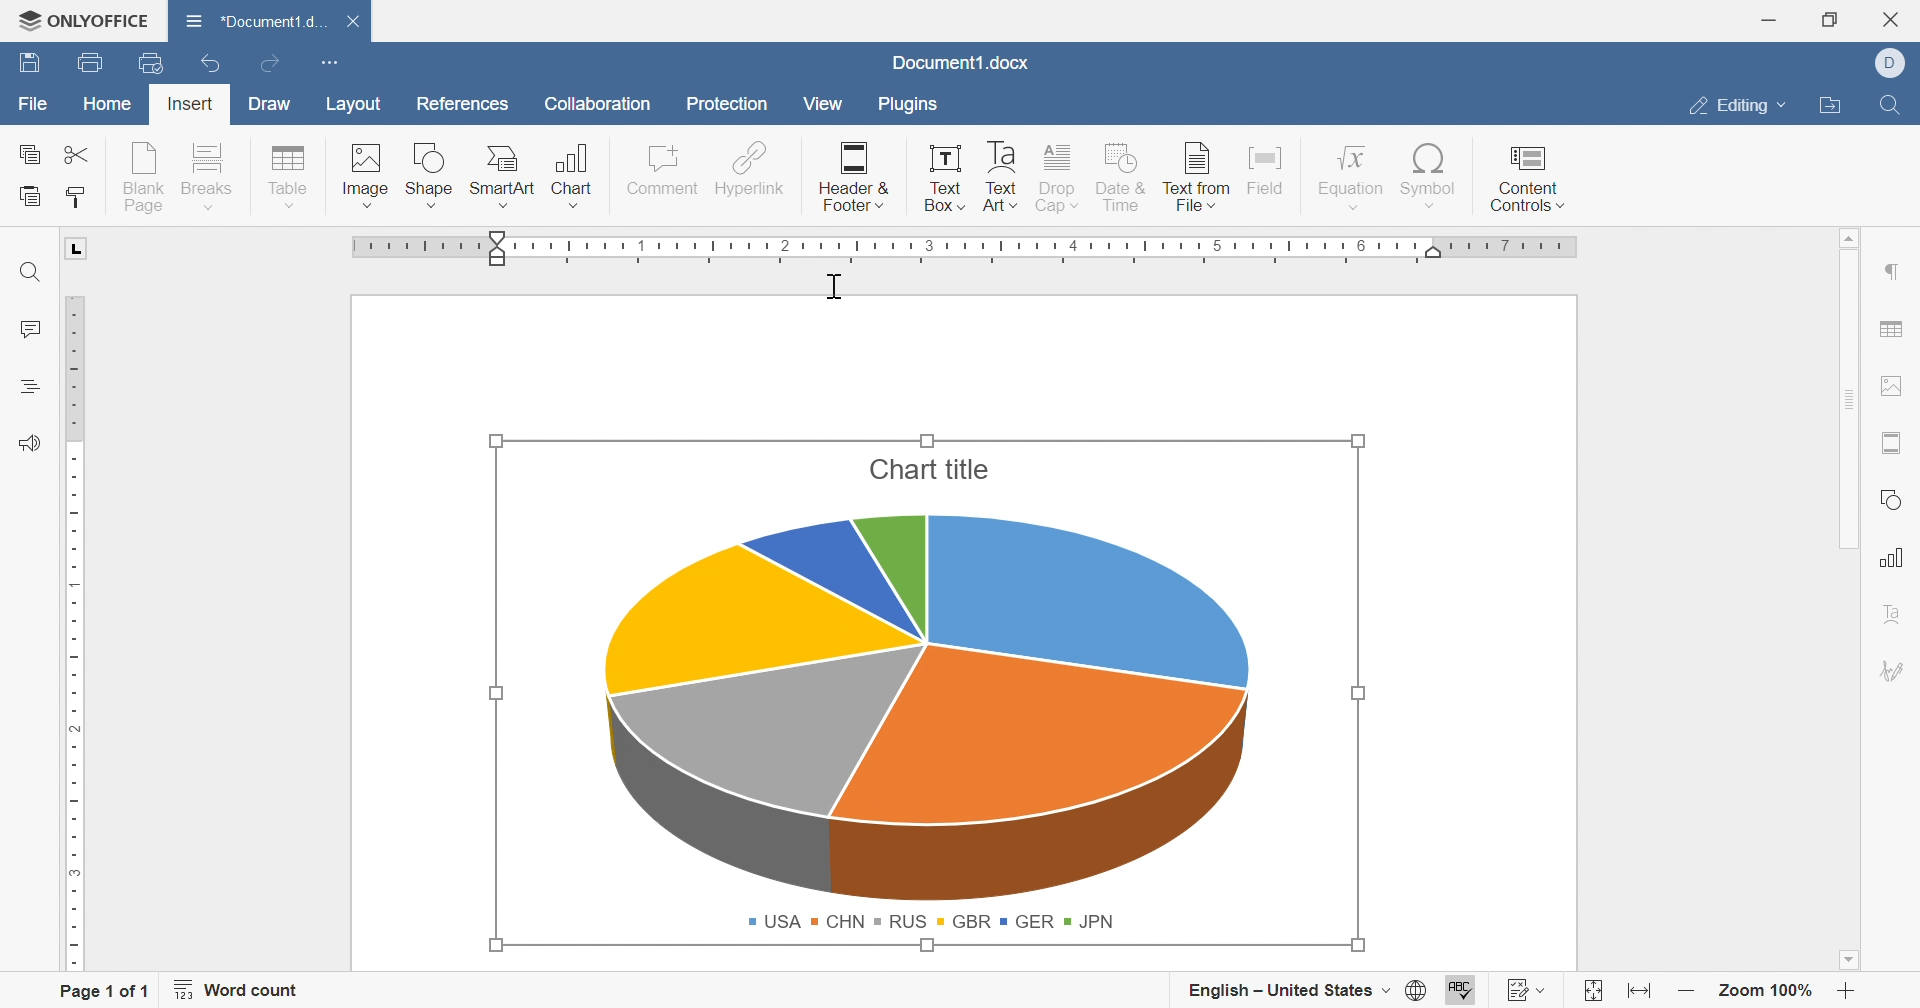  Describe the element at coordinates (504, 174) in the screenshot. I see `SmartArt` at that location.